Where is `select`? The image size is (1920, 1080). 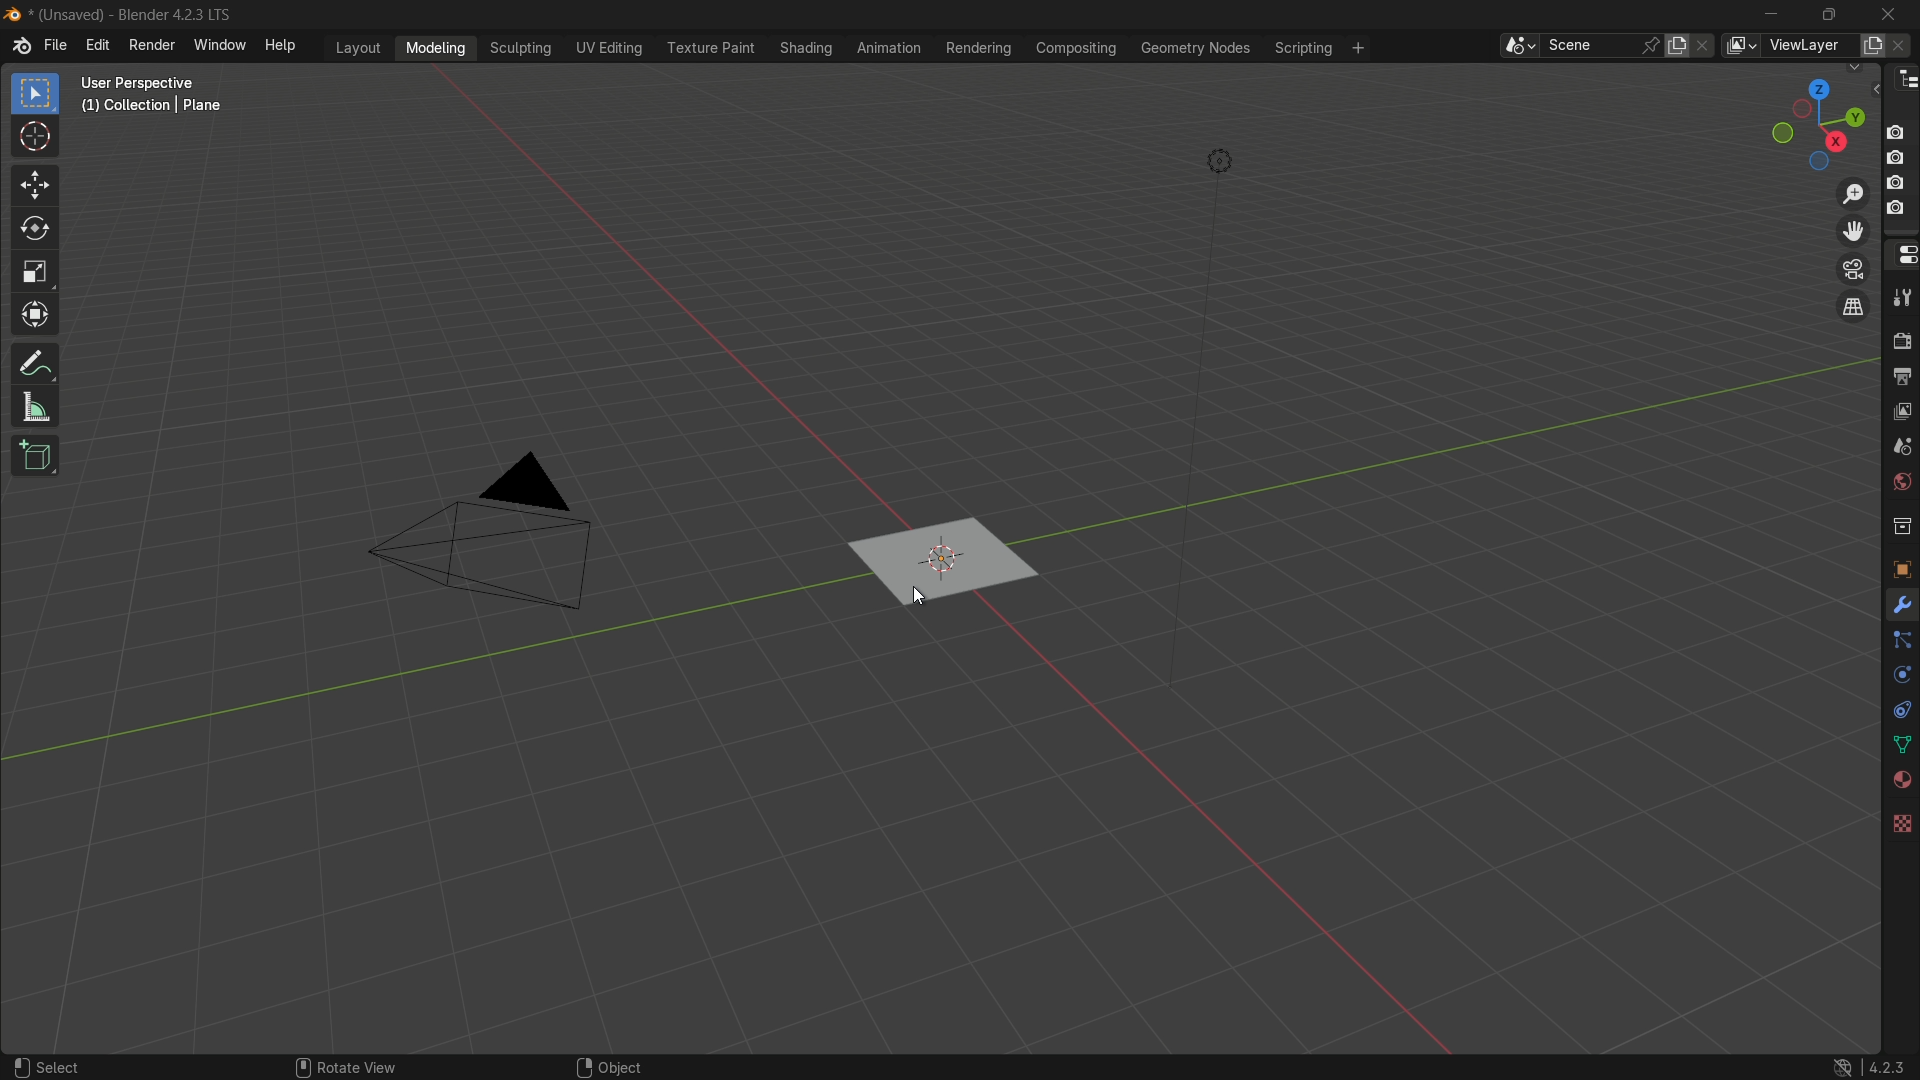 select is located at coordinates (50, 1061).